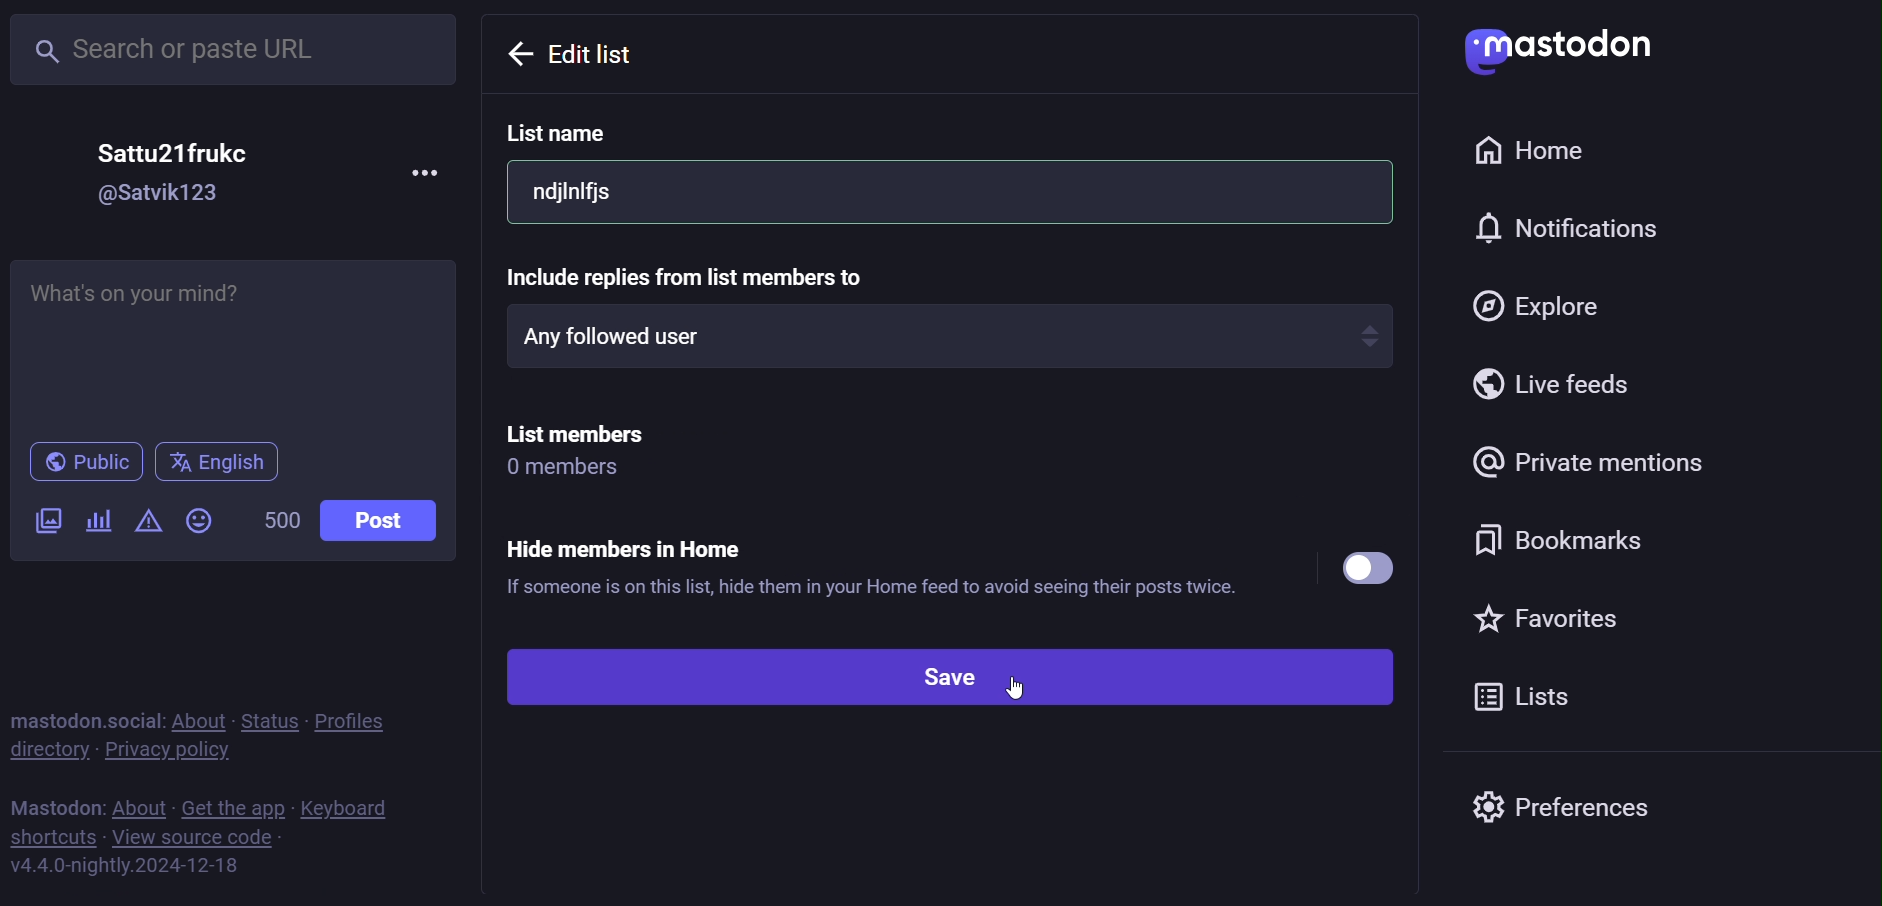 This screenshot has width=1882, height=906. Describe the element at coordinates (717, 274) in the screenshot. I see `Include replies from list members to` at that location.